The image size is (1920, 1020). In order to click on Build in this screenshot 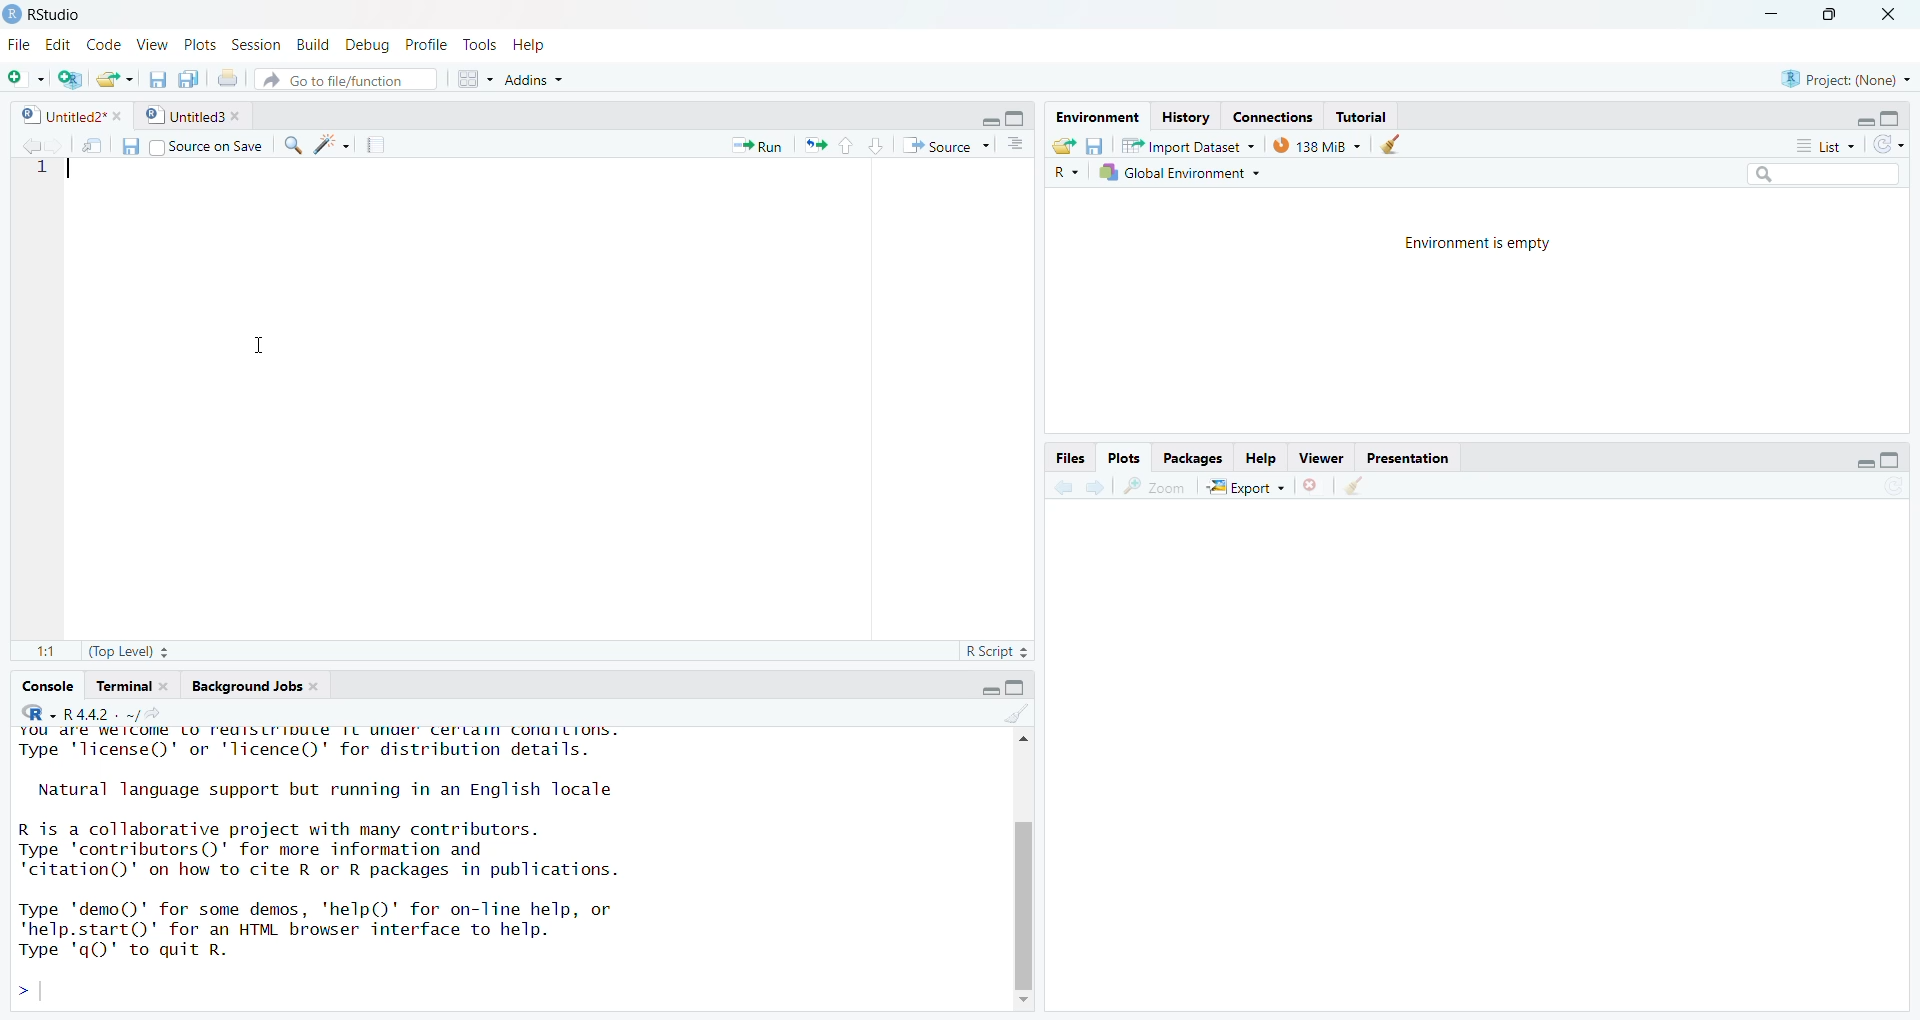, I will do `click(309, 46)`.